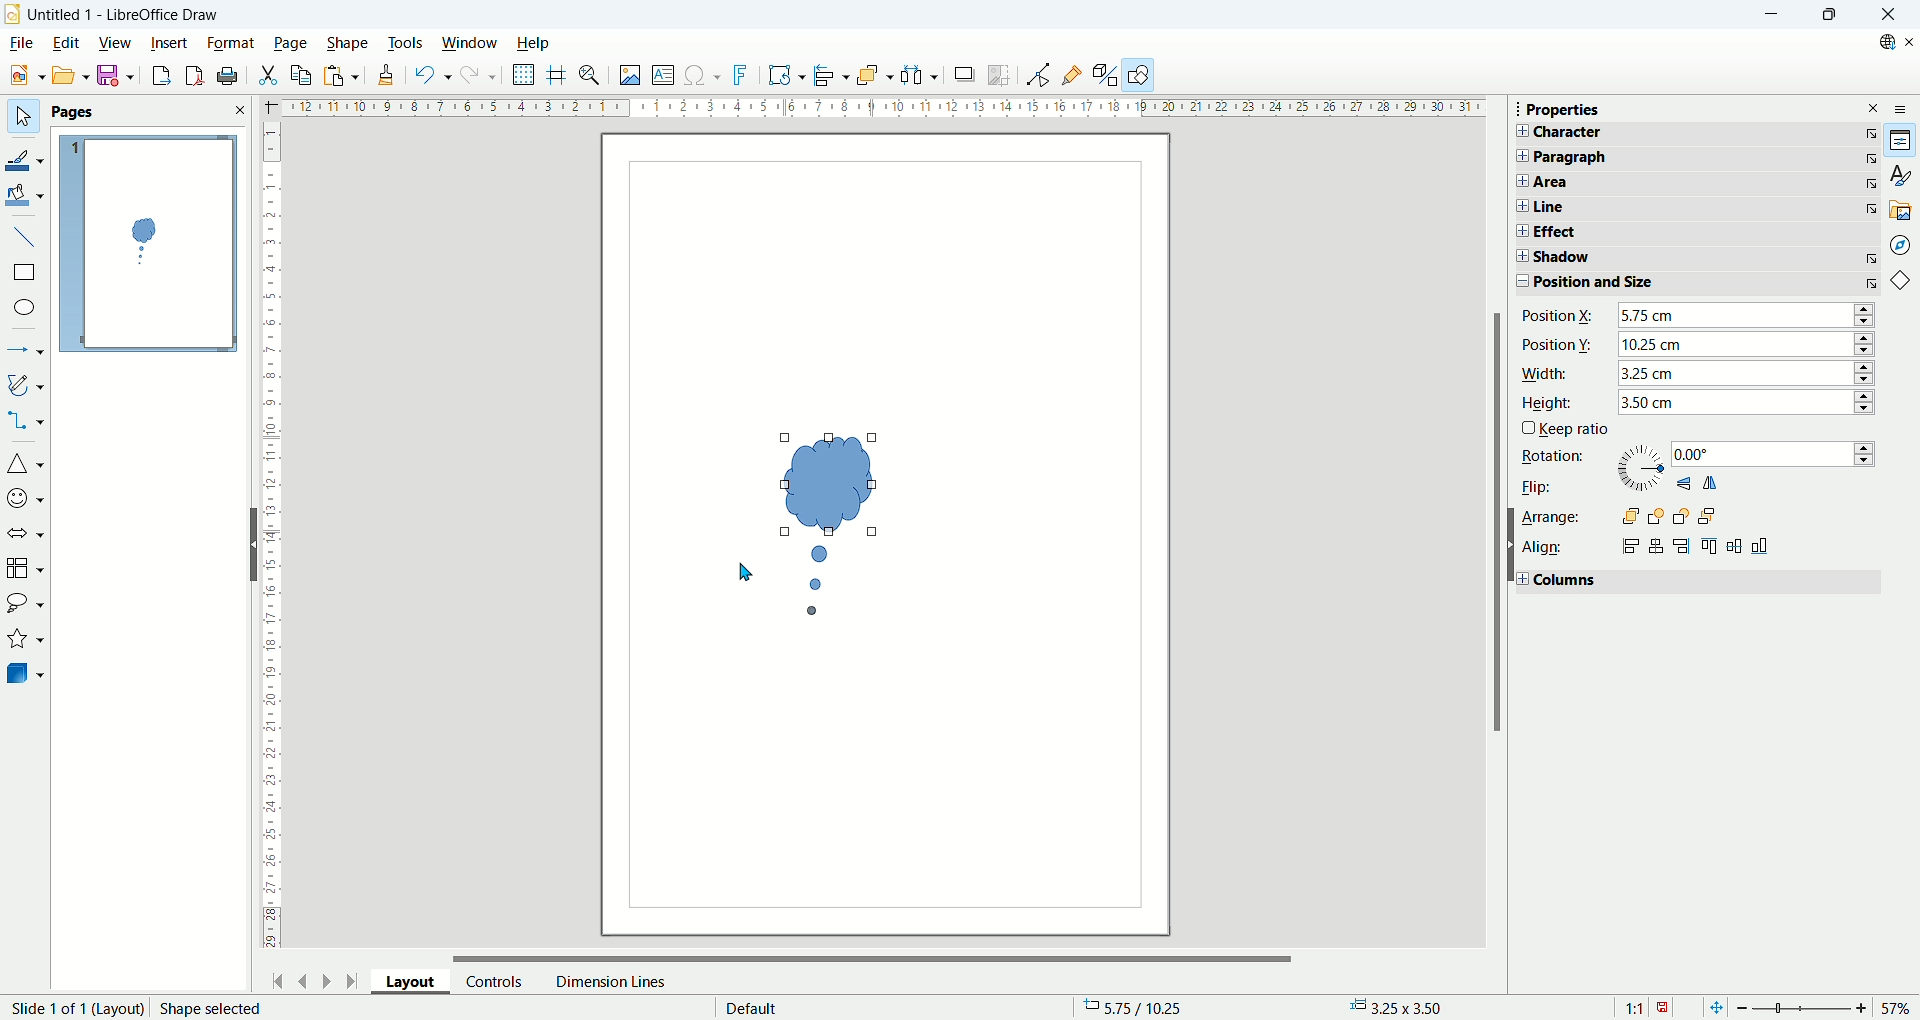 This screenshot has height=1020, width=1920. What do you see at coordinates (170, 41) in the screenshot?
I see `insert` at bounding box center [170, 41].